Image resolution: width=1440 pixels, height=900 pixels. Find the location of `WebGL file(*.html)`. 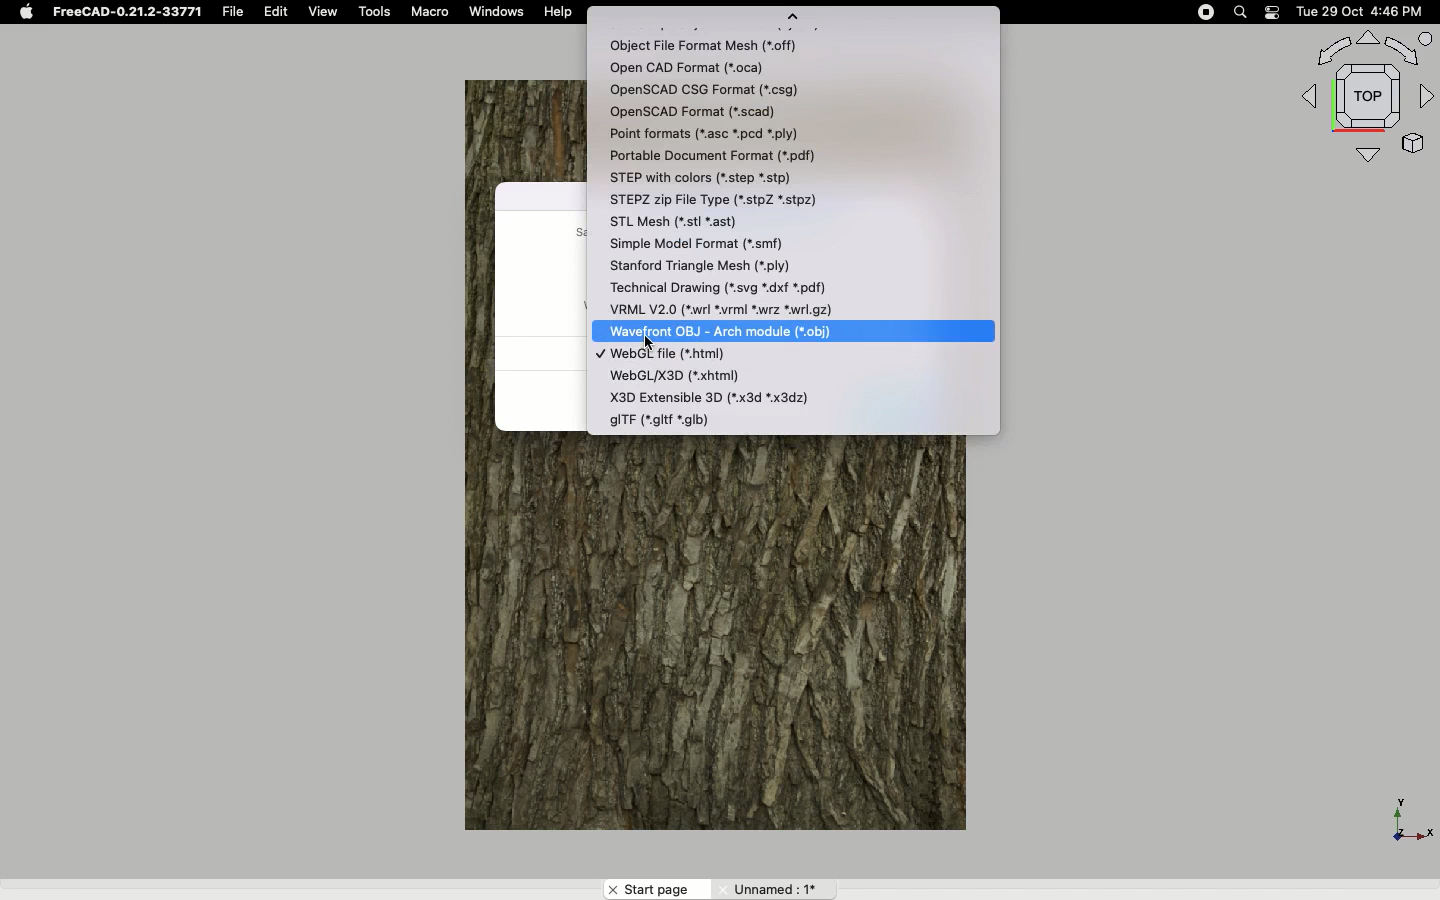

WebGL file(*.html) is located at coordinates (672, 355).